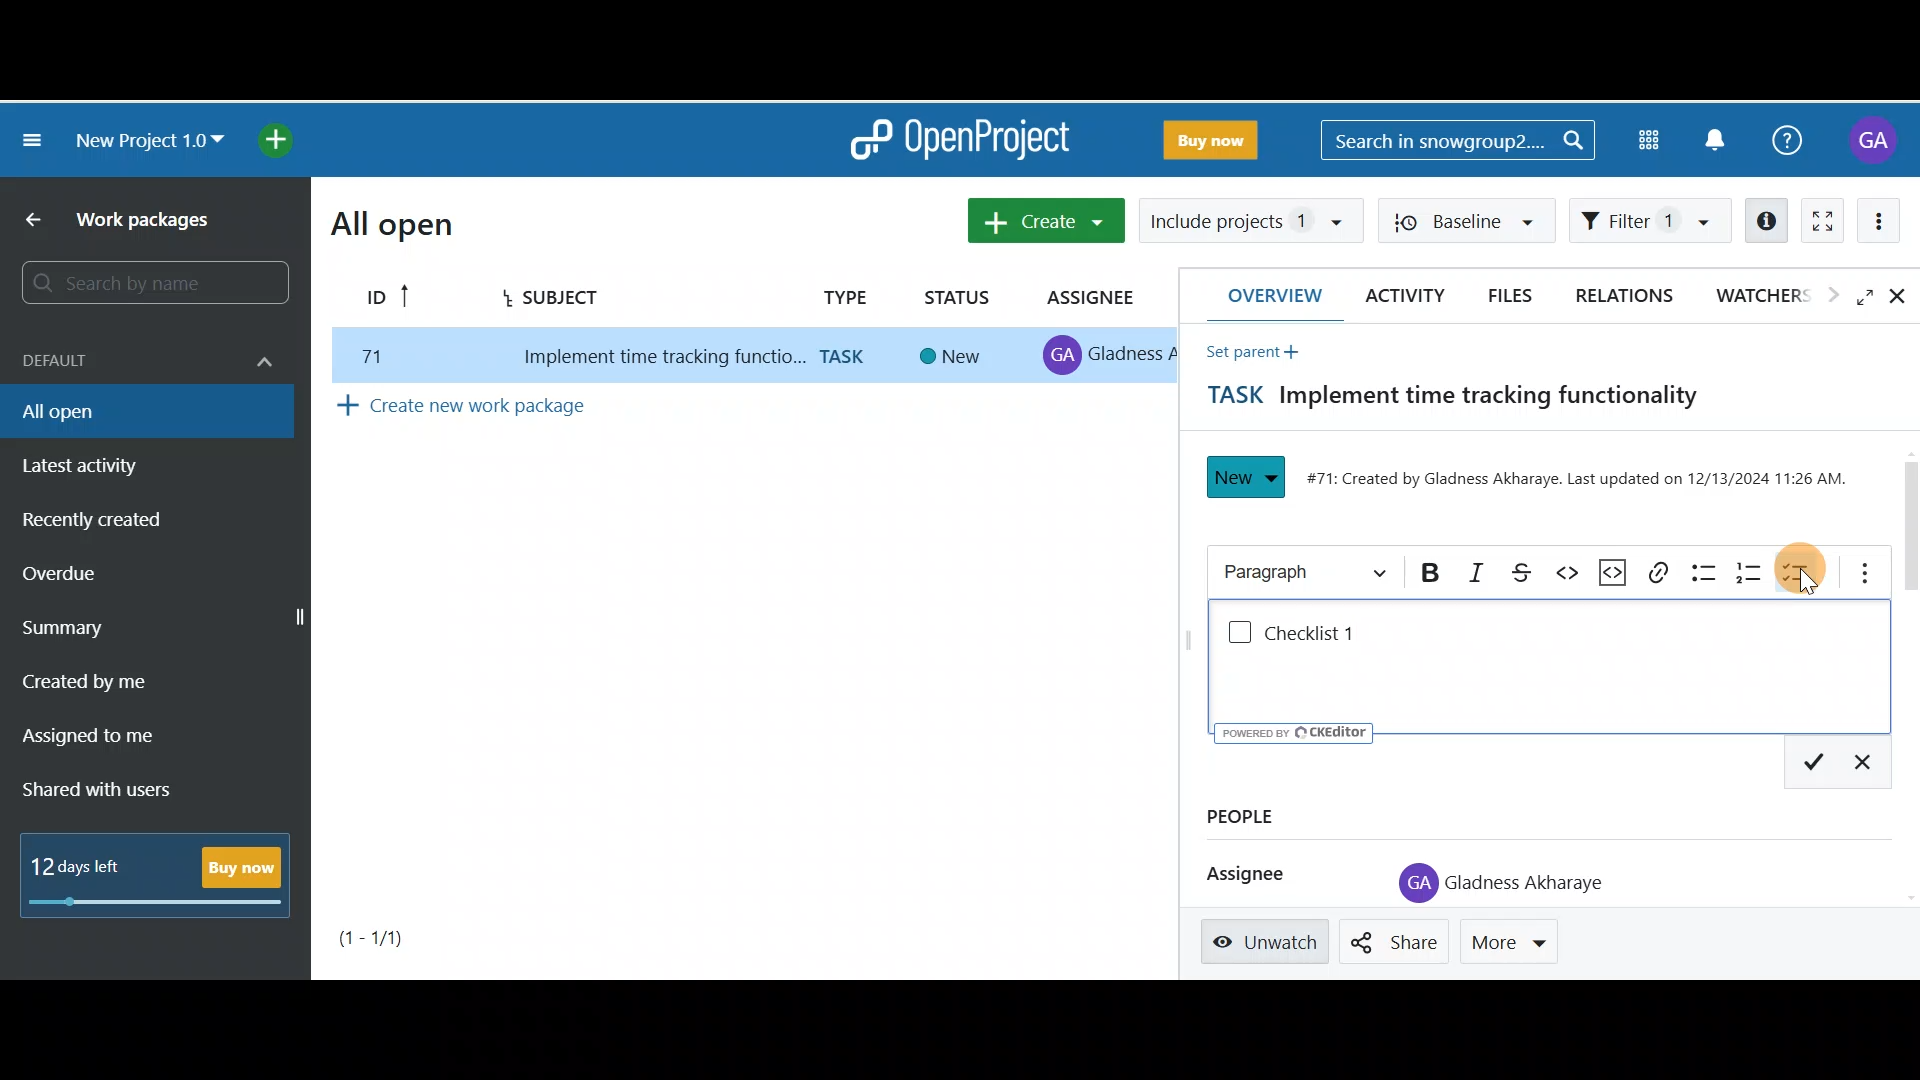  I want to click on profile icon, so click(1064, 356).